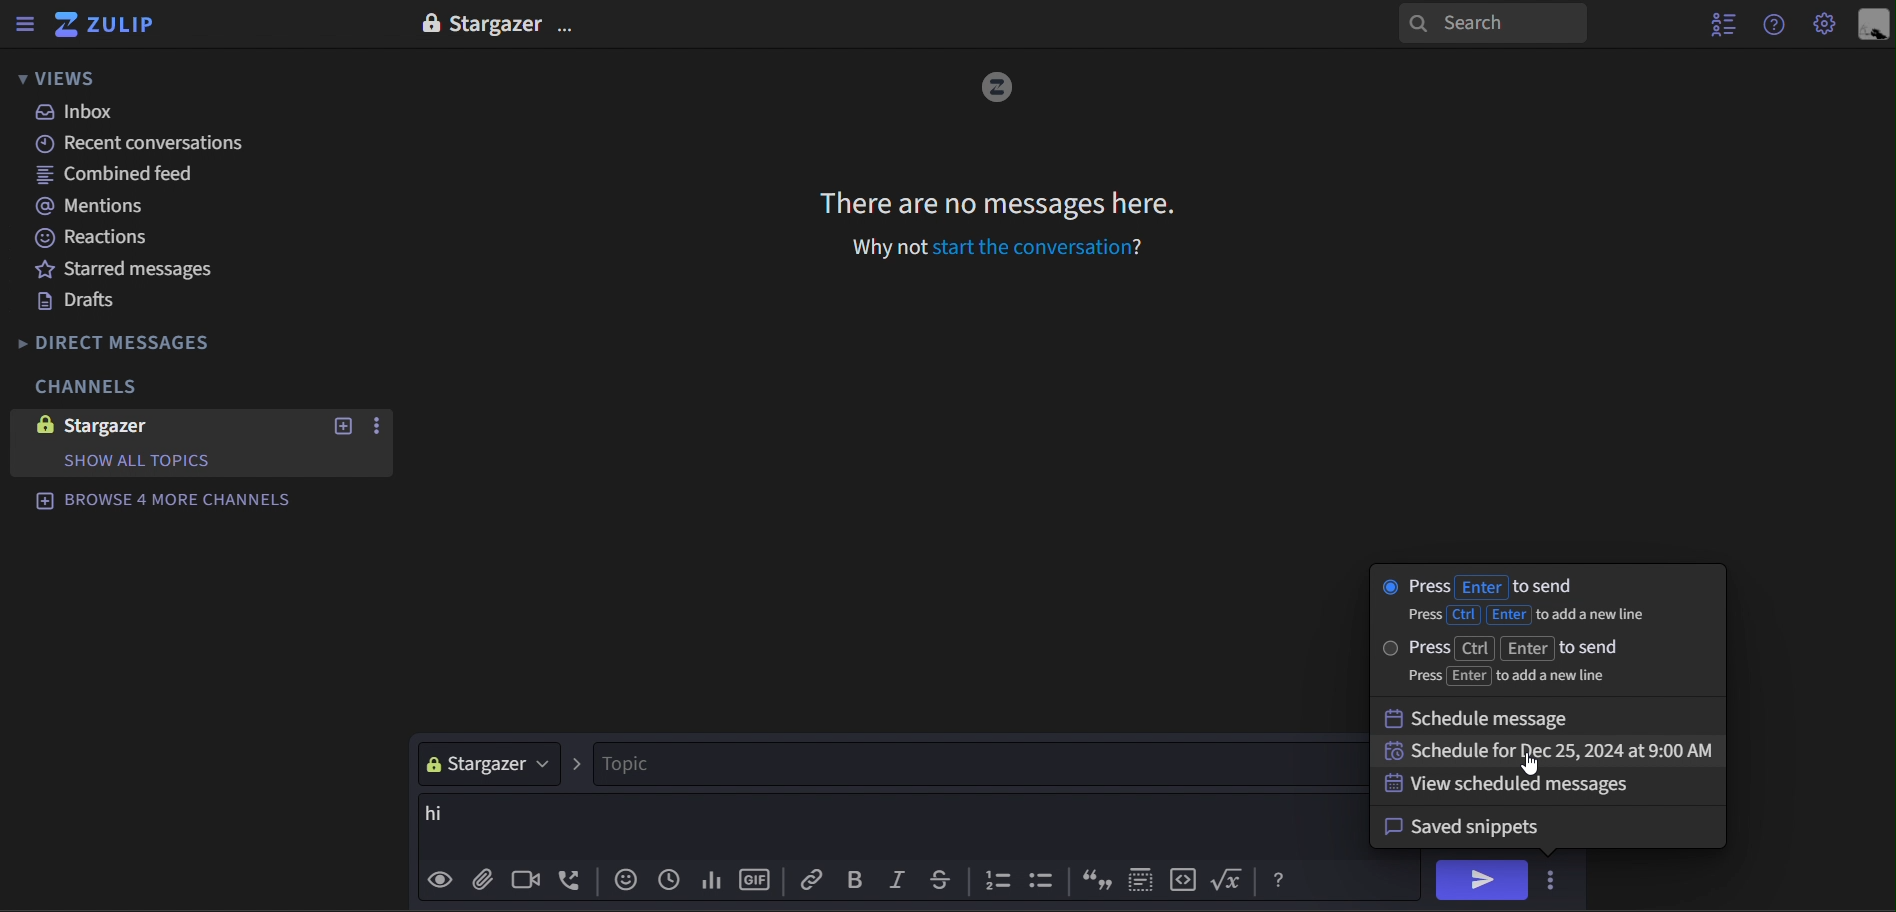  I want to click on Start the conversation, so click(1040, 247).